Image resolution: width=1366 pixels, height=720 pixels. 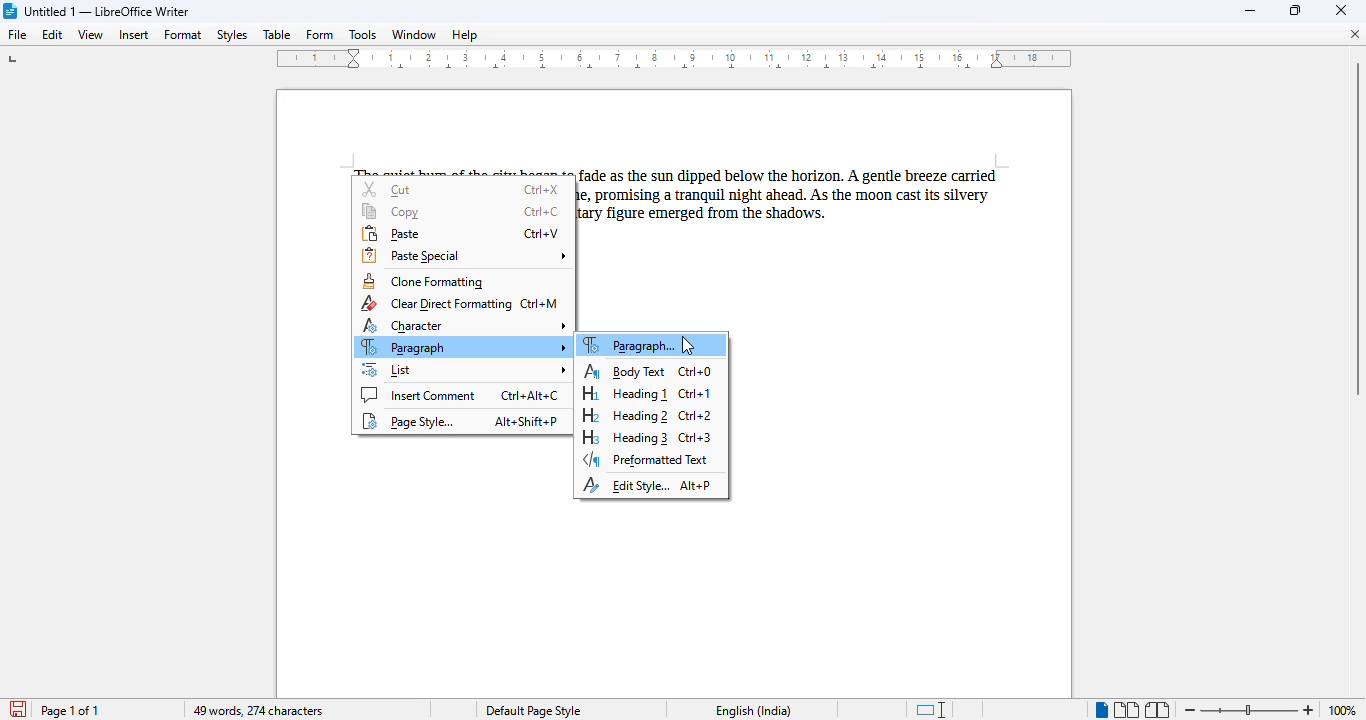 What do you see at coordinates (1353, 228) in the screenshot?
I see `vertical scroll bar` at bounding box center [1353, 228].